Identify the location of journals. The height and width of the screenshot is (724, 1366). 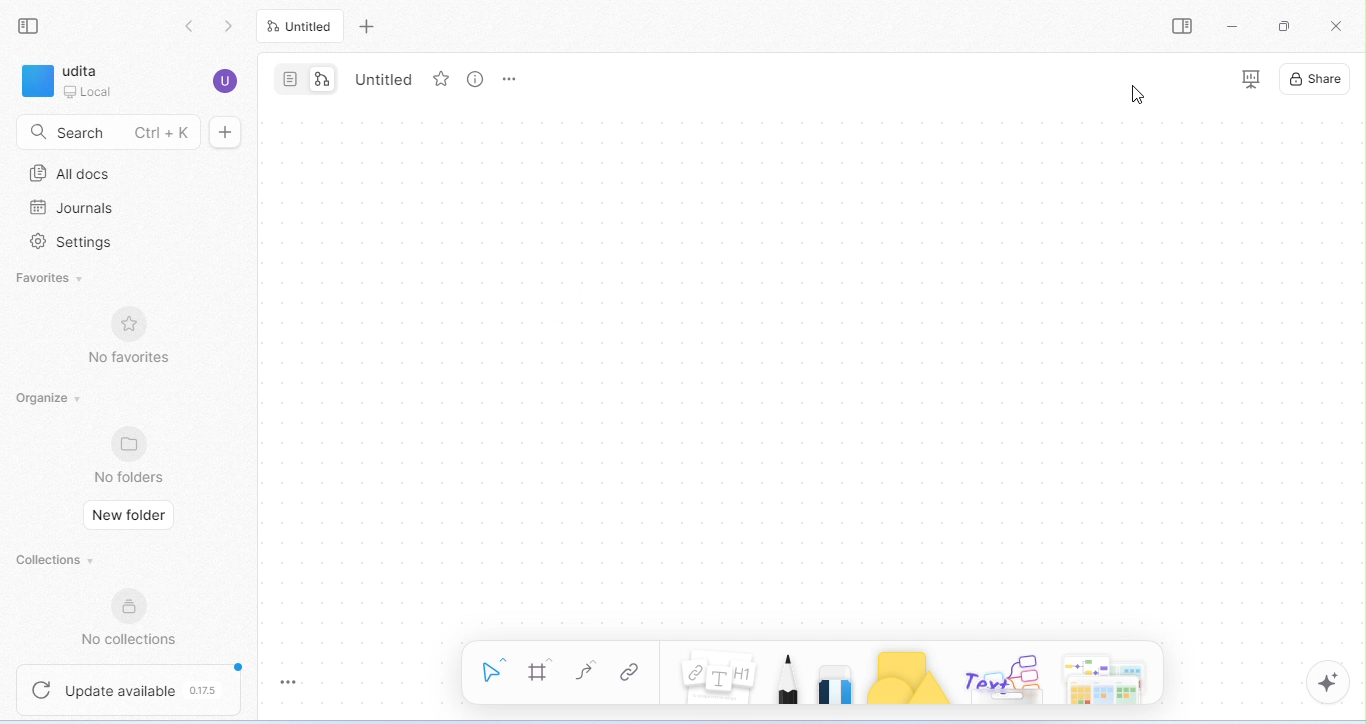
(74, 208).